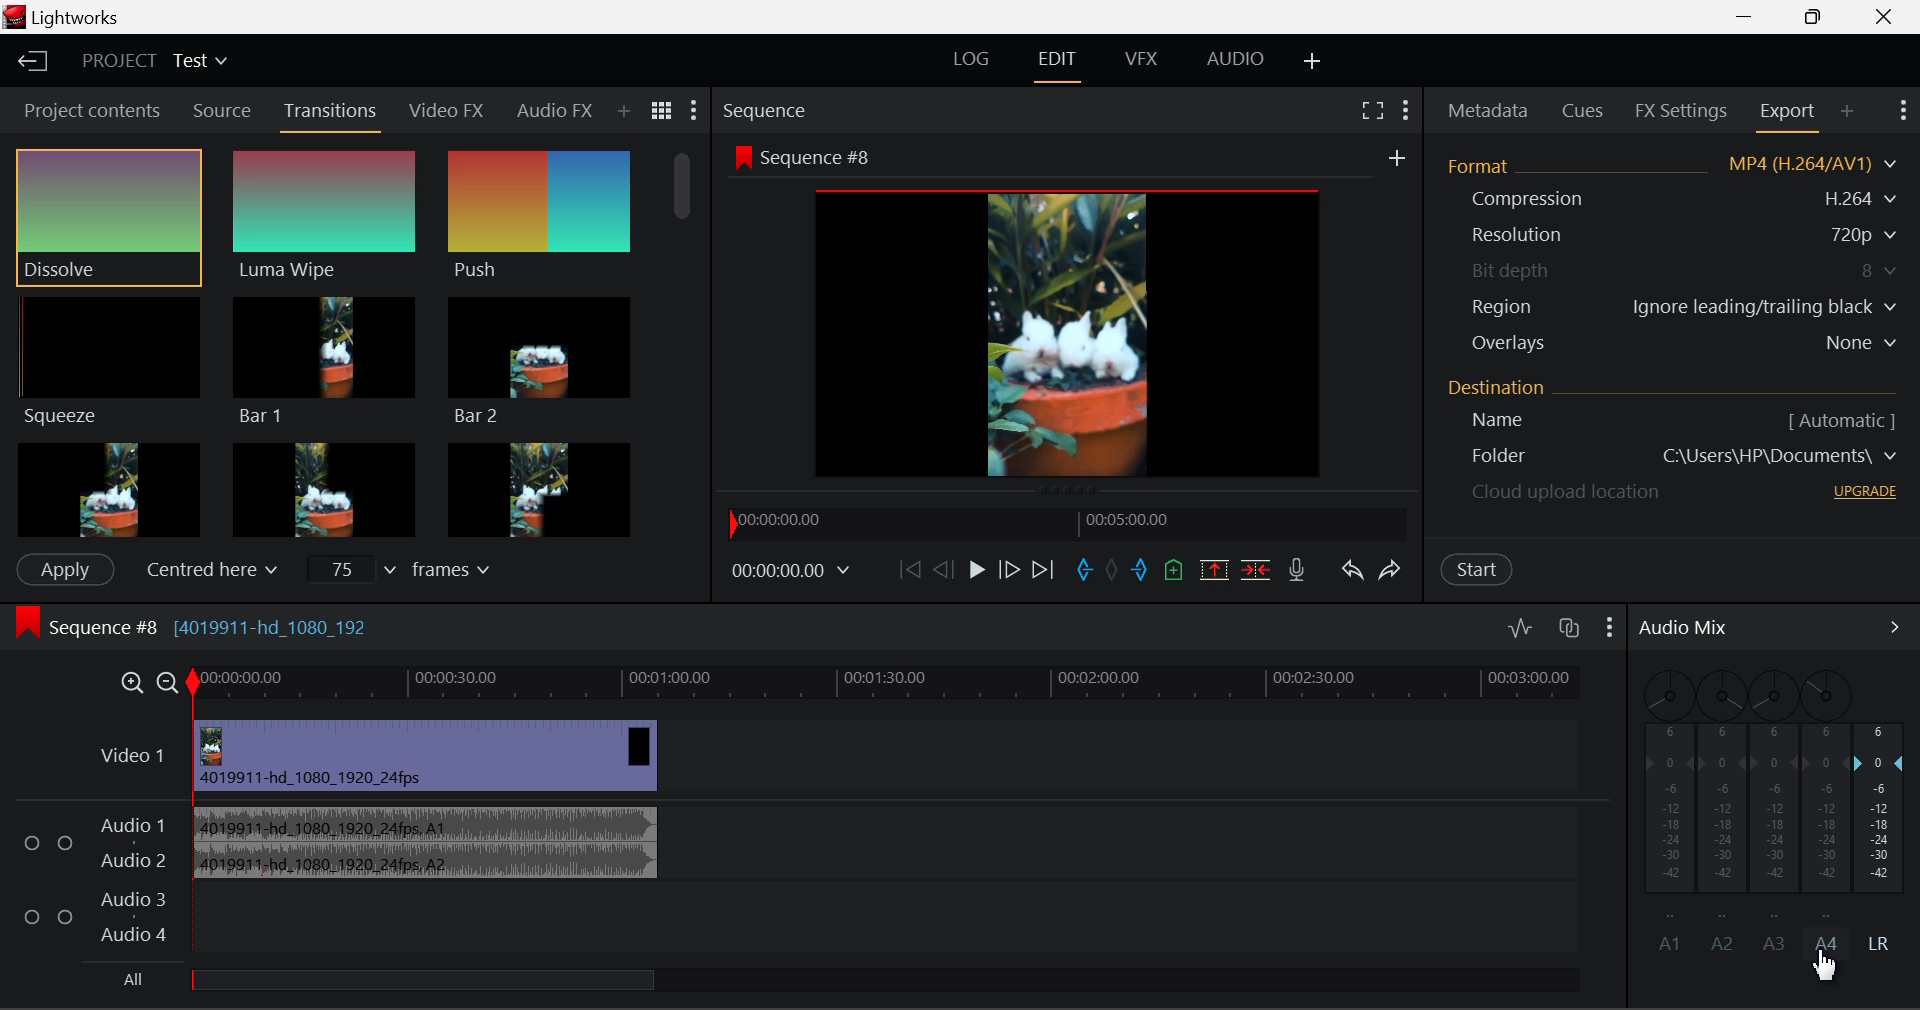  Describe the element at coordinates (108, 488) in the screenshot. I see `Box 1` at that location.